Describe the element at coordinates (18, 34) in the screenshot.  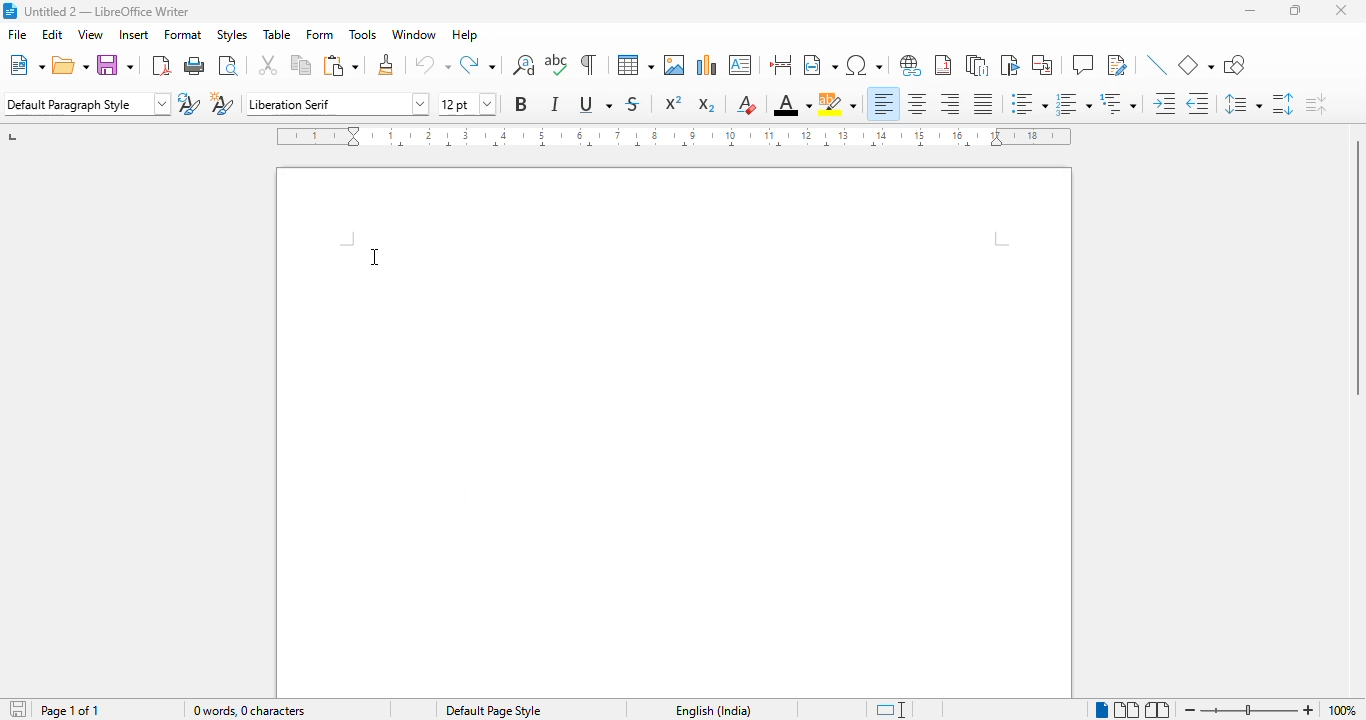
I see `file` at that location.